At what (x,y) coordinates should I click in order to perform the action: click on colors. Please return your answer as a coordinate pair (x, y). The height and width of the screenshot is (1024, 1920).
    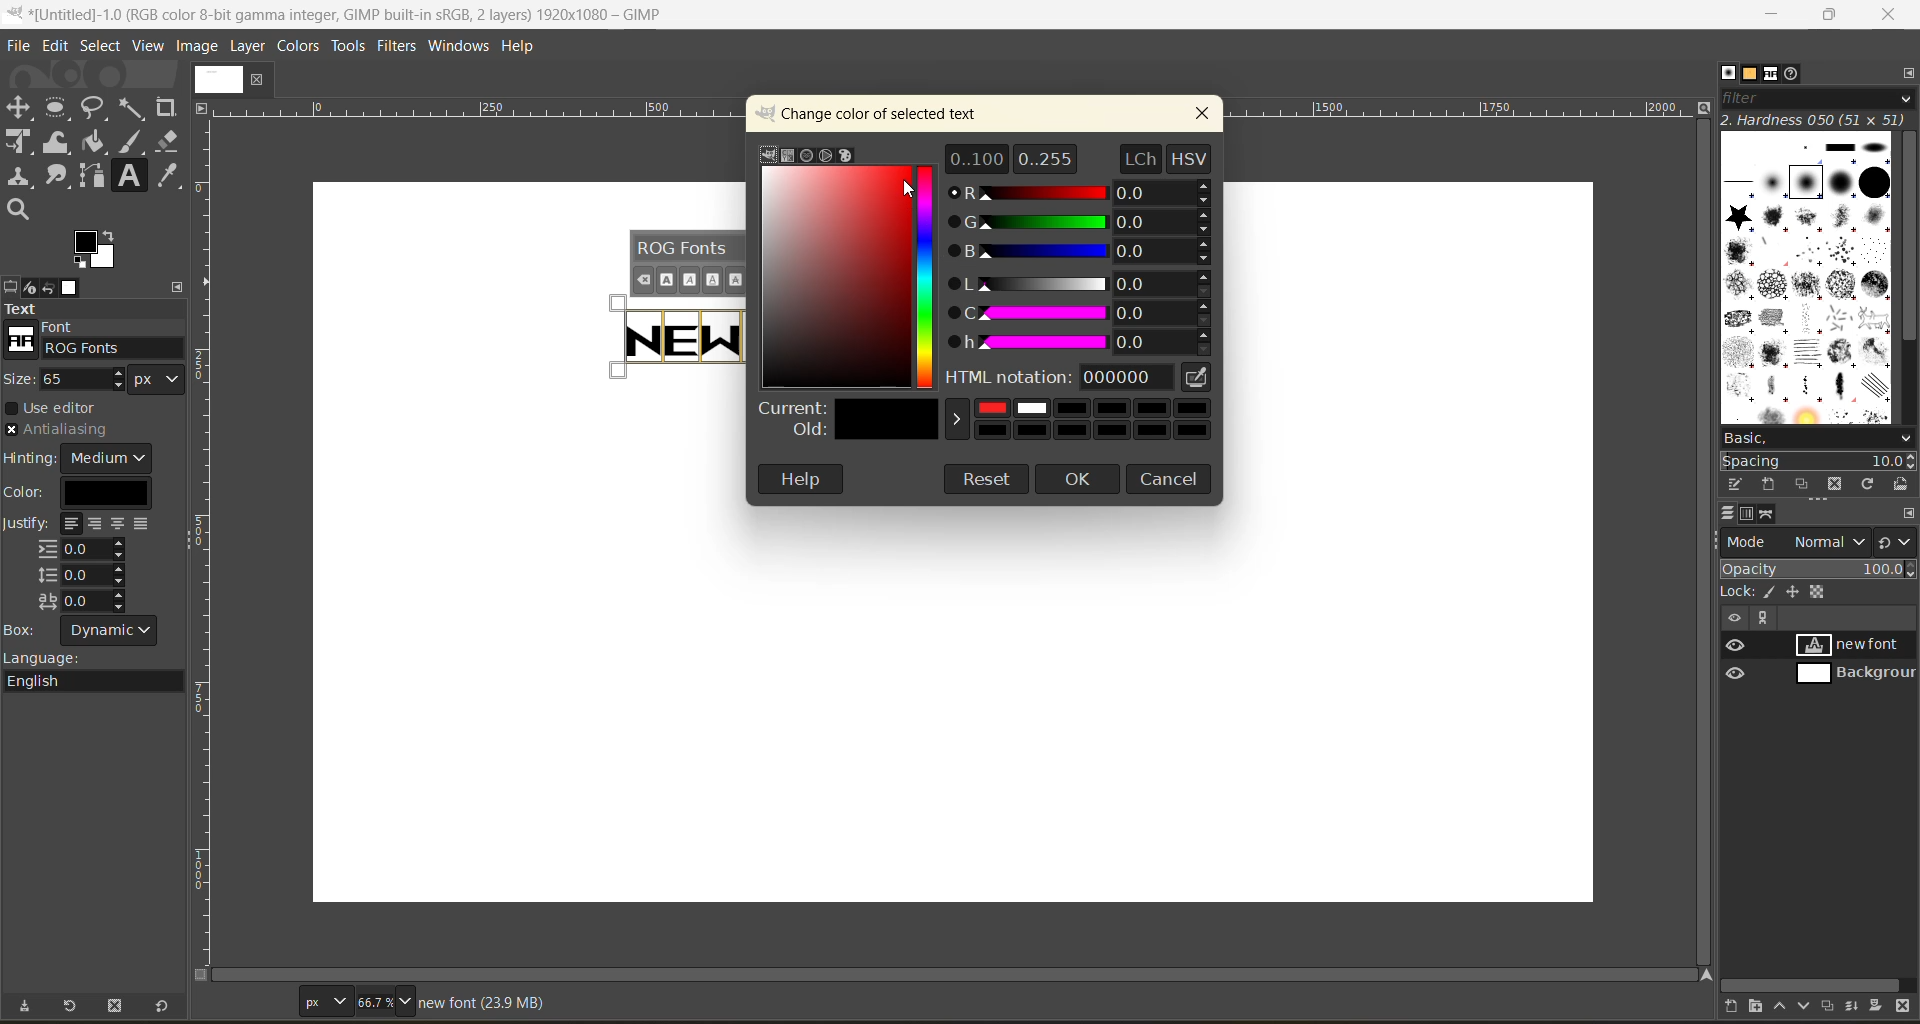
    Looking at the image, I should click on (295, 46).